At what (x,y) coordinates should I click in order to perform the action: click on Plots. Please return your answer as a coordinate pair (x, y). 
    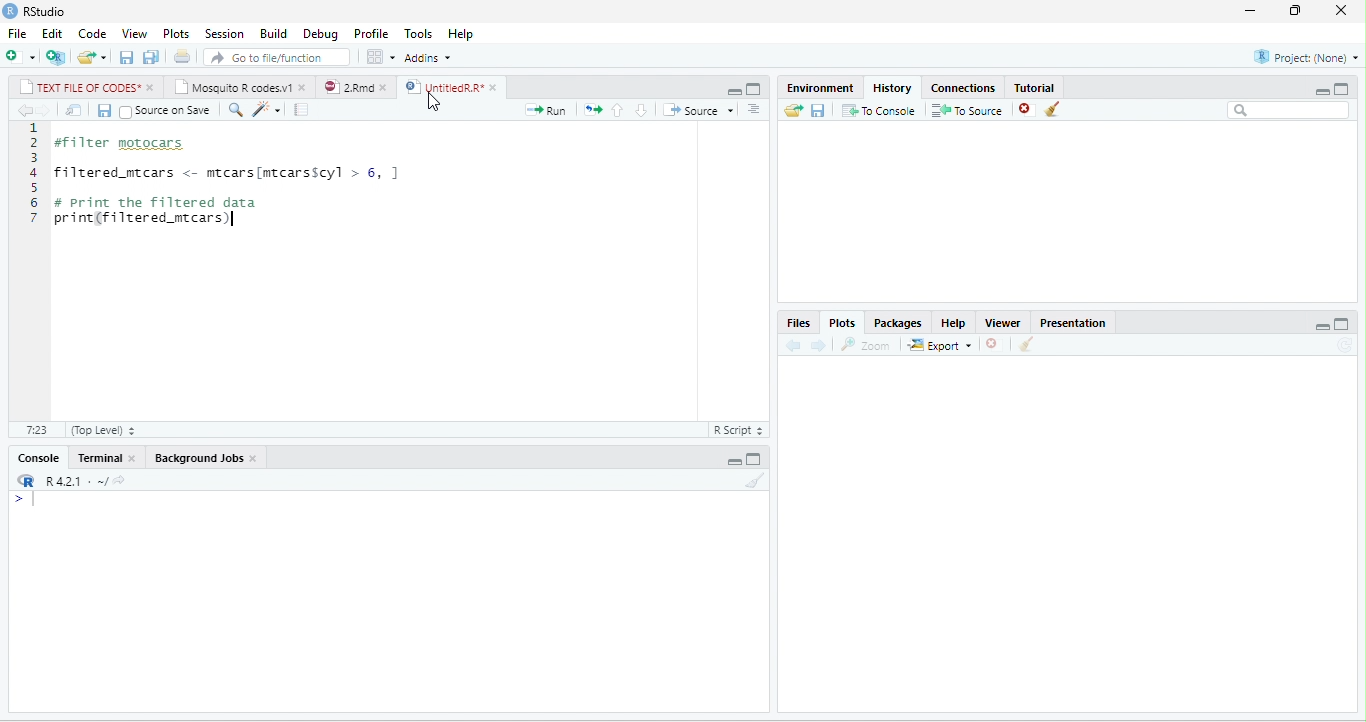
    Looking at the image, I should click on (176, 34).